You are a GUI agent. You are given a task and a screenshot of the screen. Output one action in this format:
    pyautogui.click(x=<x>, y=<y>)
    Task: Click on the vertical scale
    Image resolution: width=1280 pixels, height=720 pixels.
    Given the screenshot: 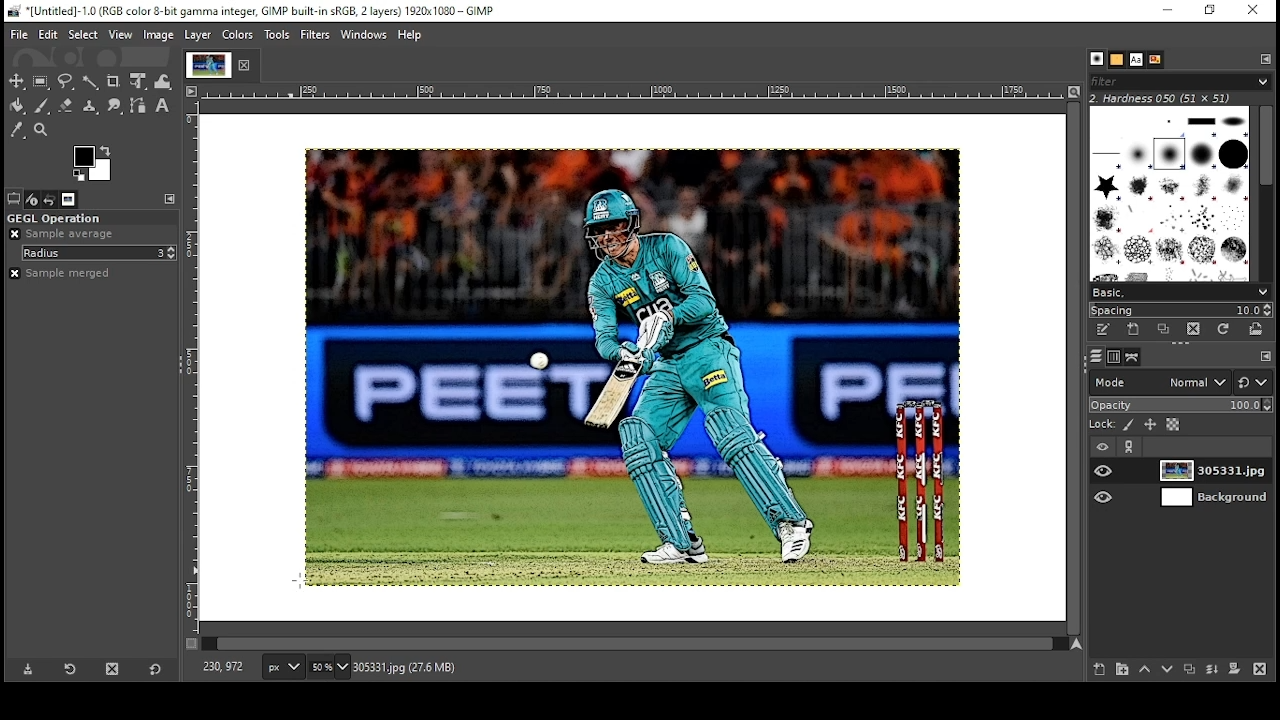 What is the action you would take?
    pyautogui.click(x=192, y=377)
    